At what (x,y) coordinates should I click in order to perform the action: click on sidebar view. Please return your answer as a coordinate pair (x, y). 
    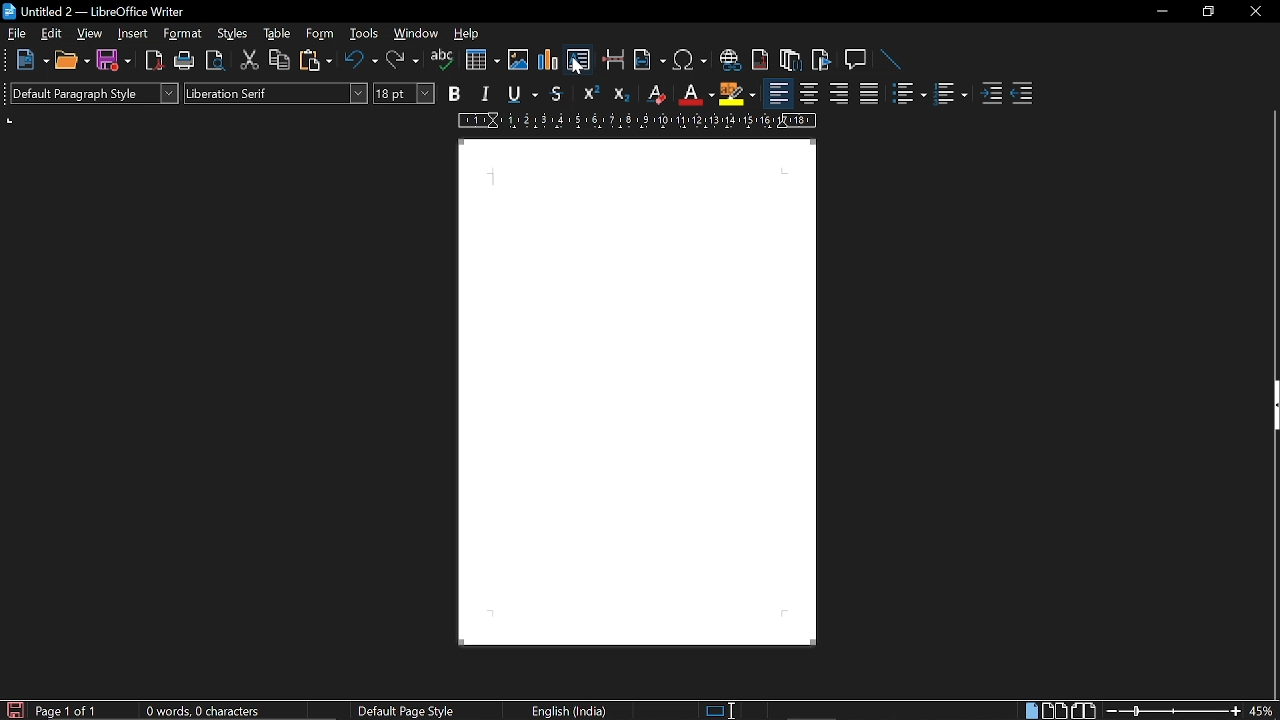
    Looking at the image, I should click on (1268, 408).